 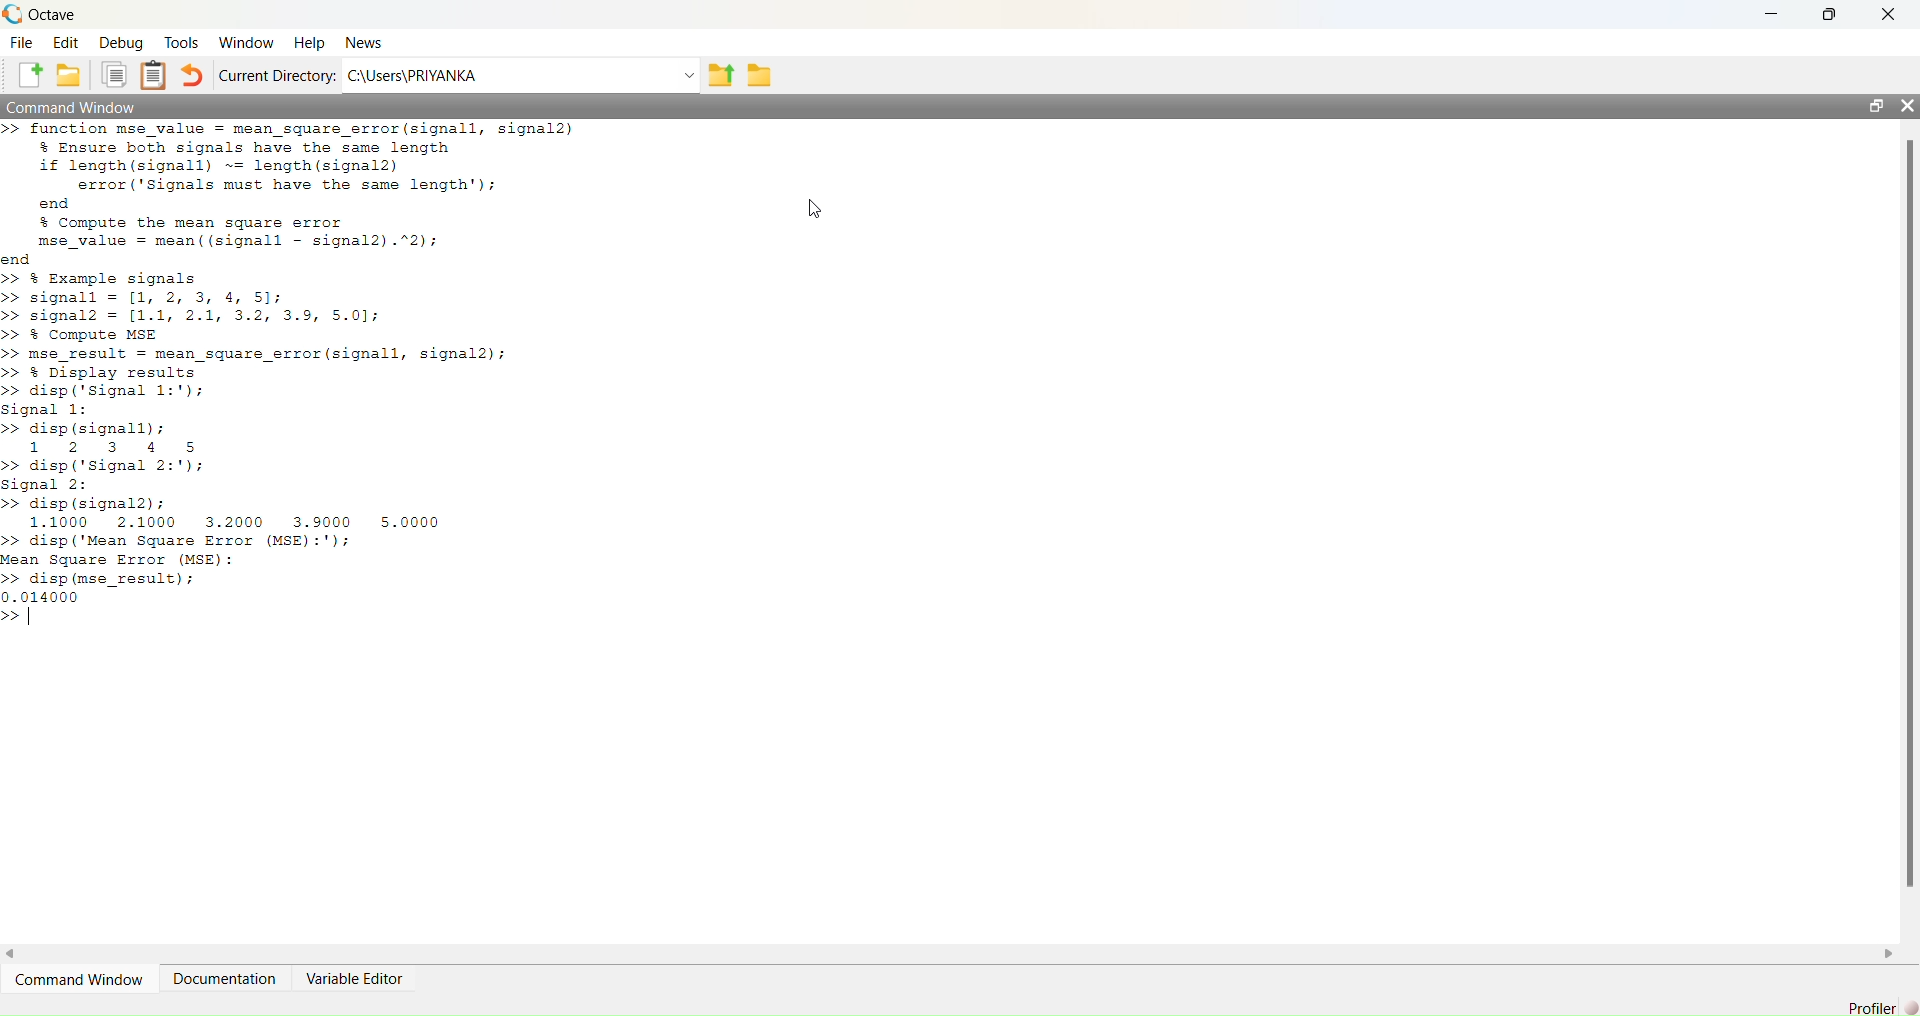 What do you see at coordinates (288, 372) in the screenshot?
I see `Code to check signals have the same length and to compute the mean square error (MSE) between two signals "signal1" and "signal2"` at bounding box center [288, 372].